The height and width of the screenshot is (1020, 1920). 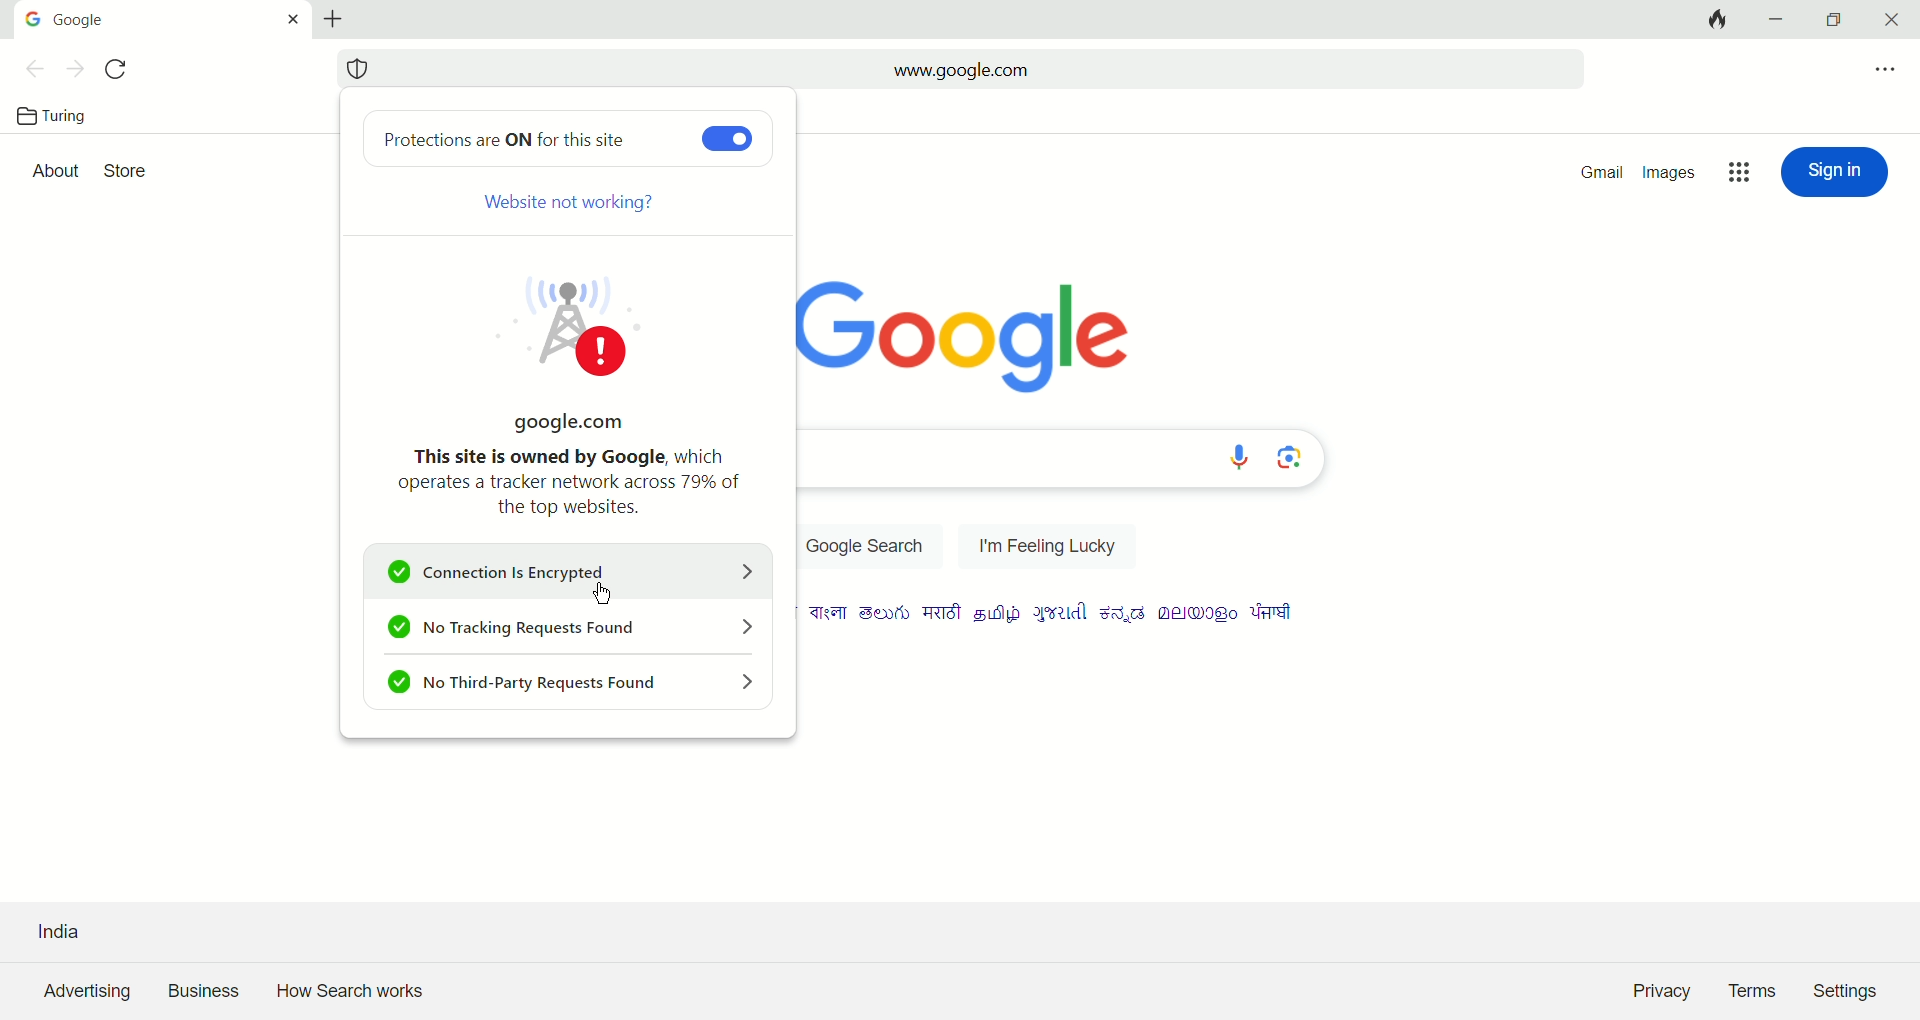 What do you see at coordinates (572, 685) in the screenshot?
I see `No Third Party request Found` at bounding box center [572, 685].